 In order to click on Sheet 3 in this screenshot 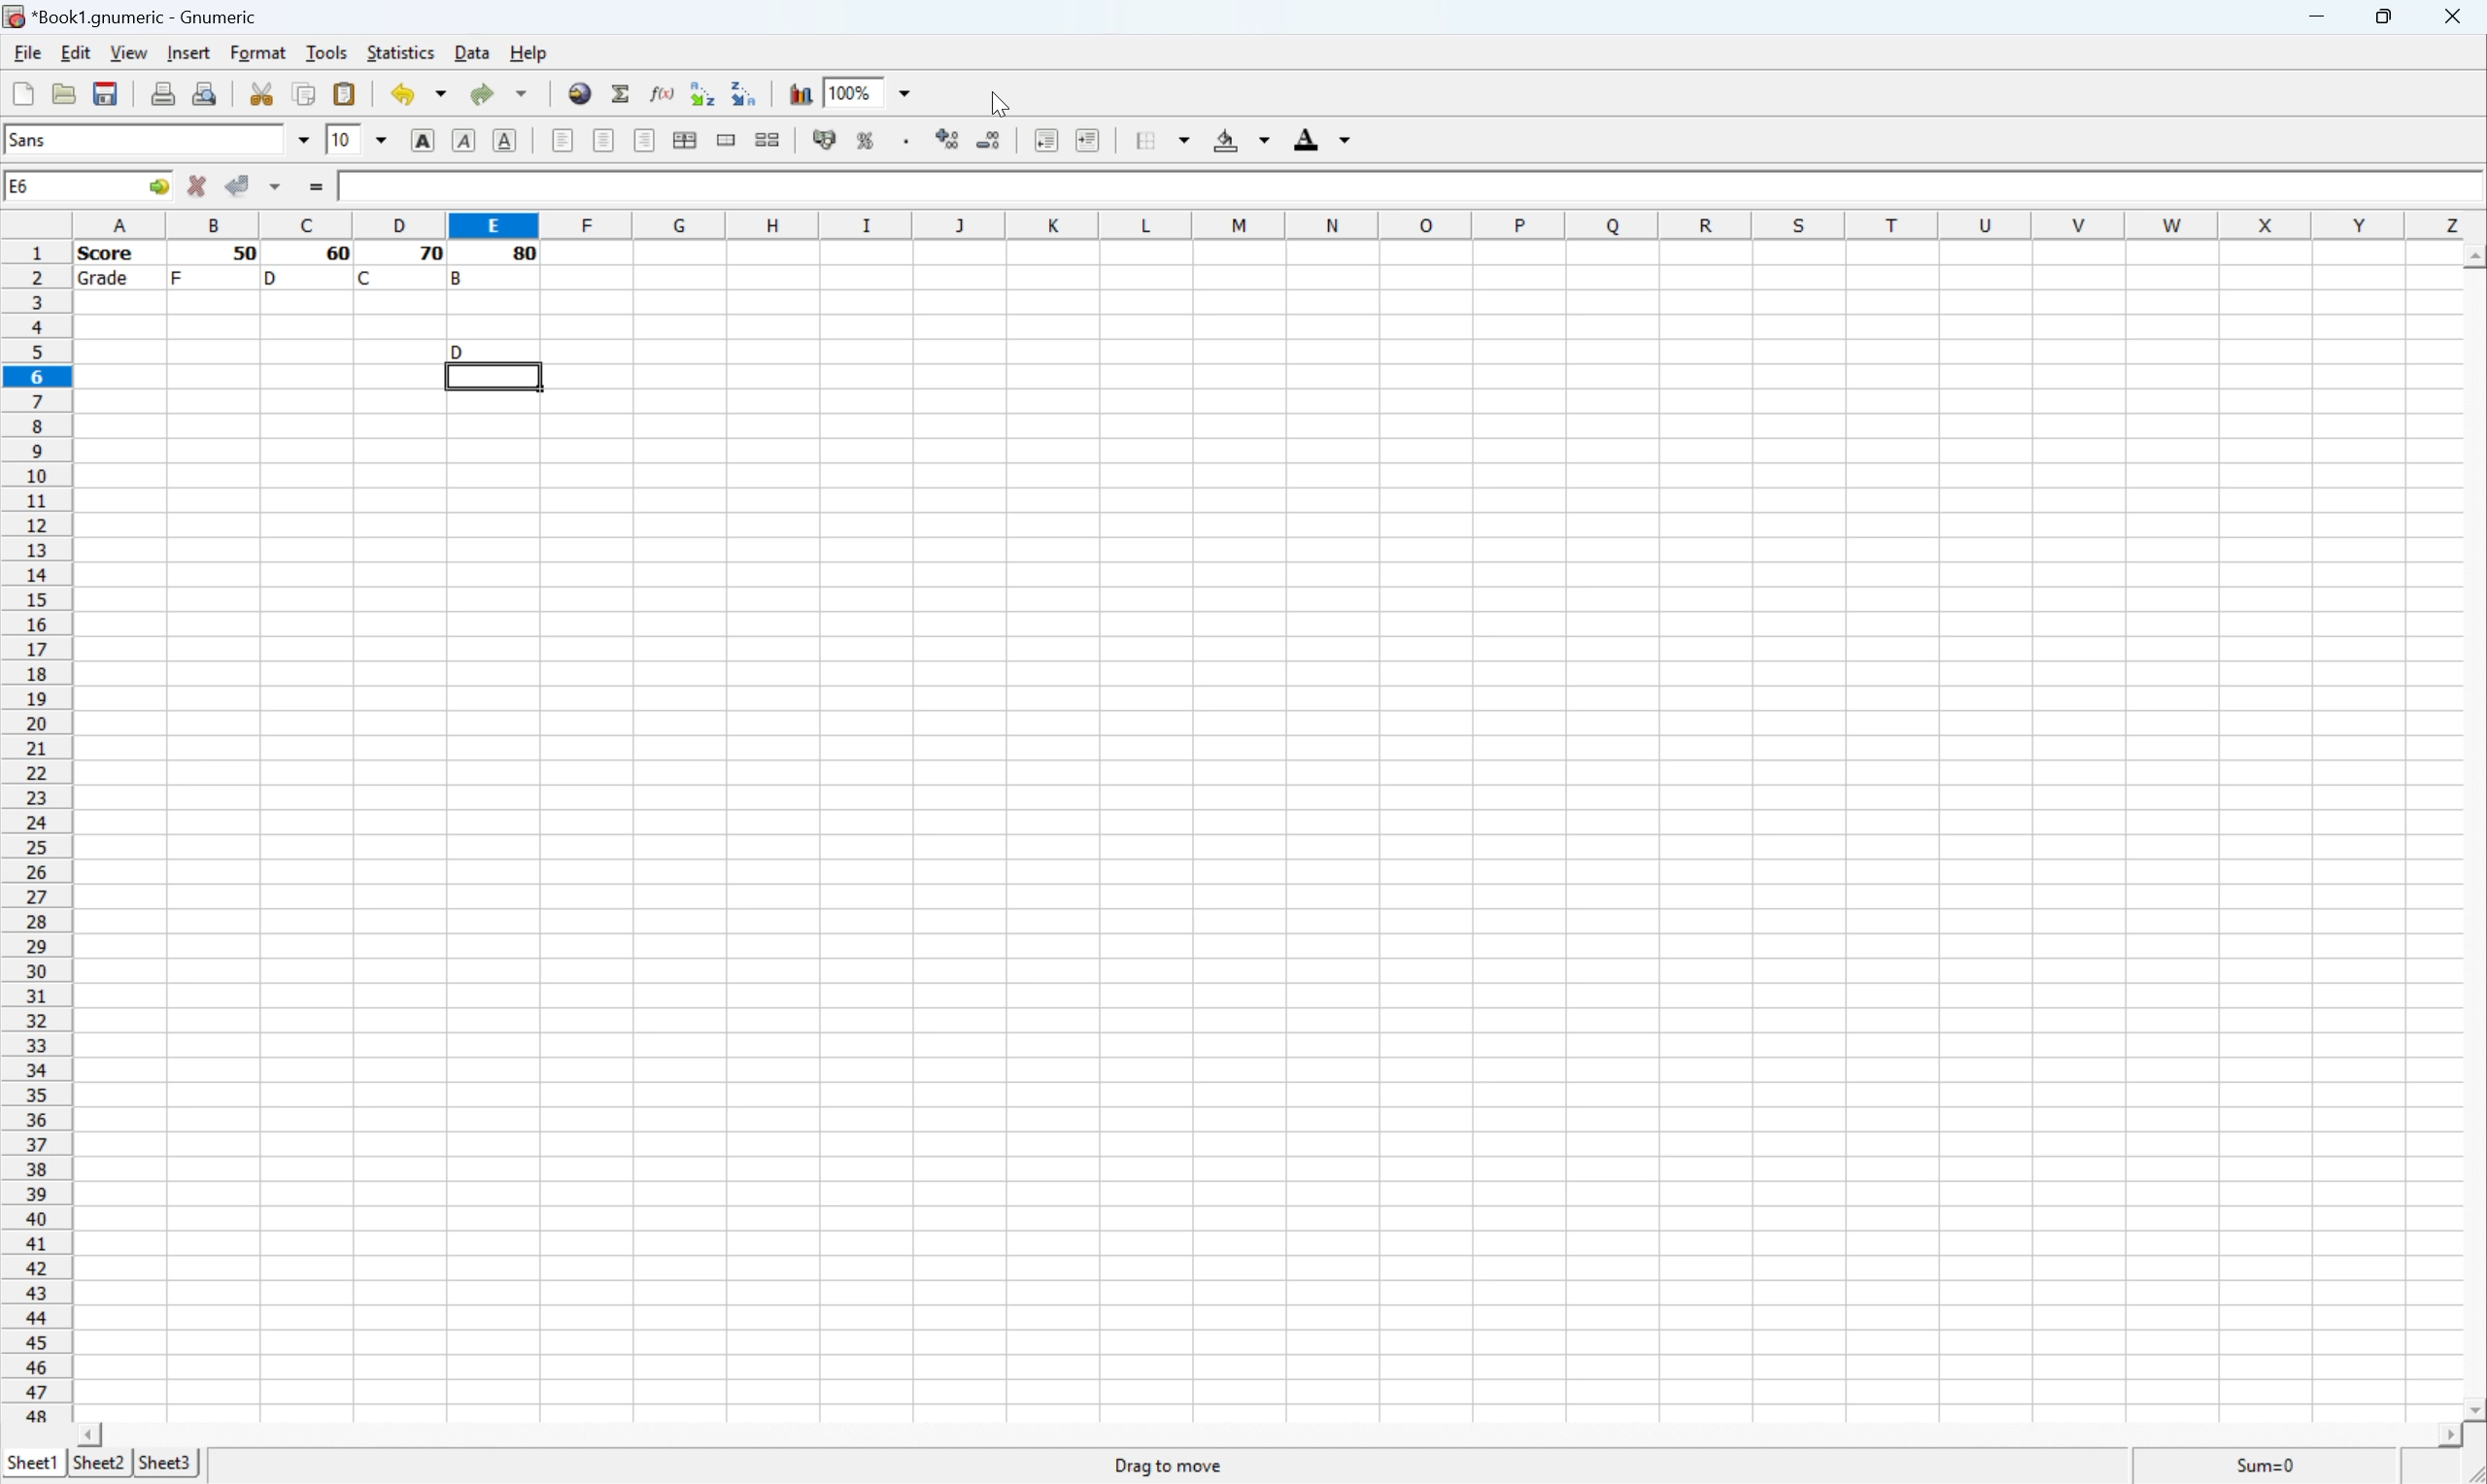, I will do `click(167, 1464)`.